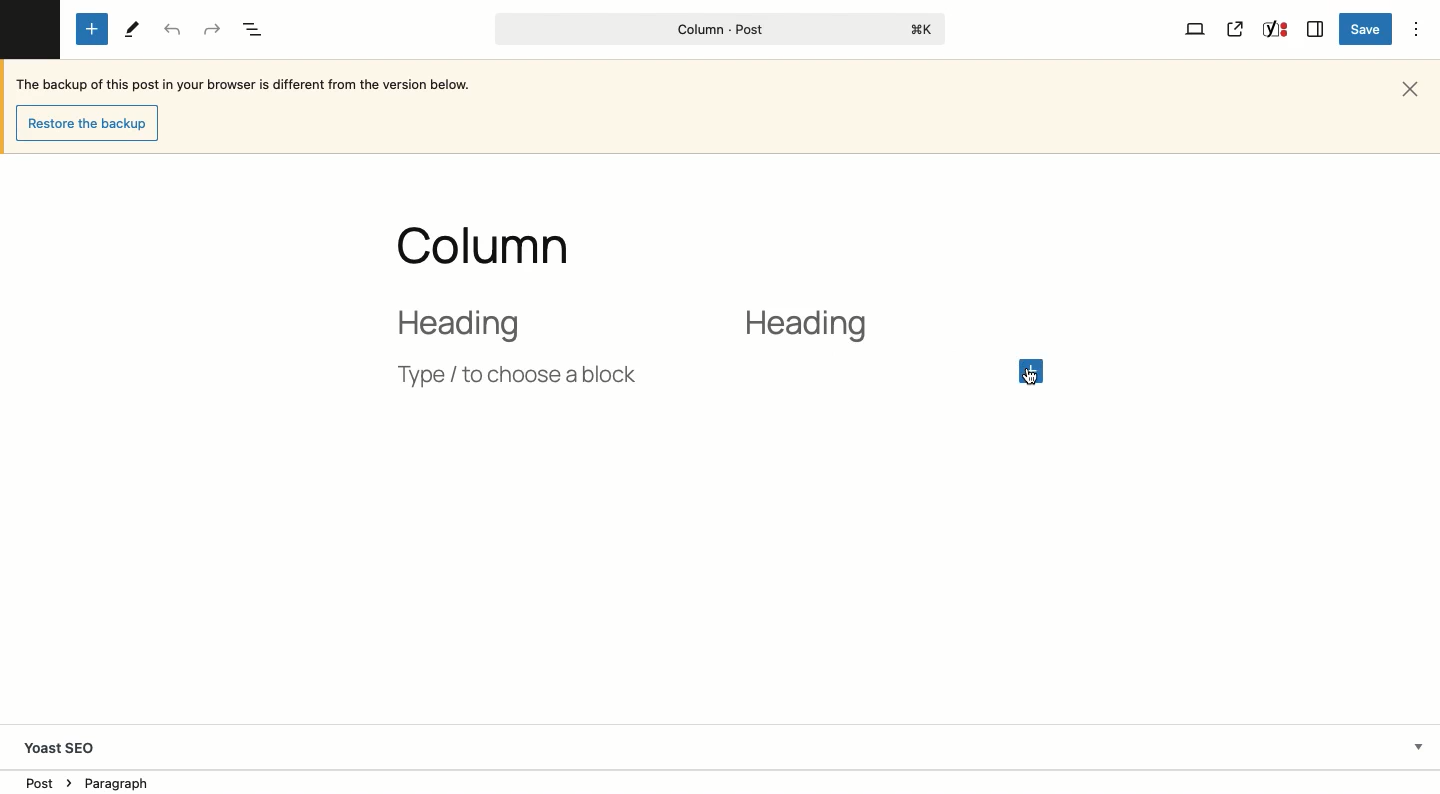 The width and height of the screenshot is (1440, 794). Describe the element at coordinates (174, 30) in the screenshot. I see `Undo` at that location.